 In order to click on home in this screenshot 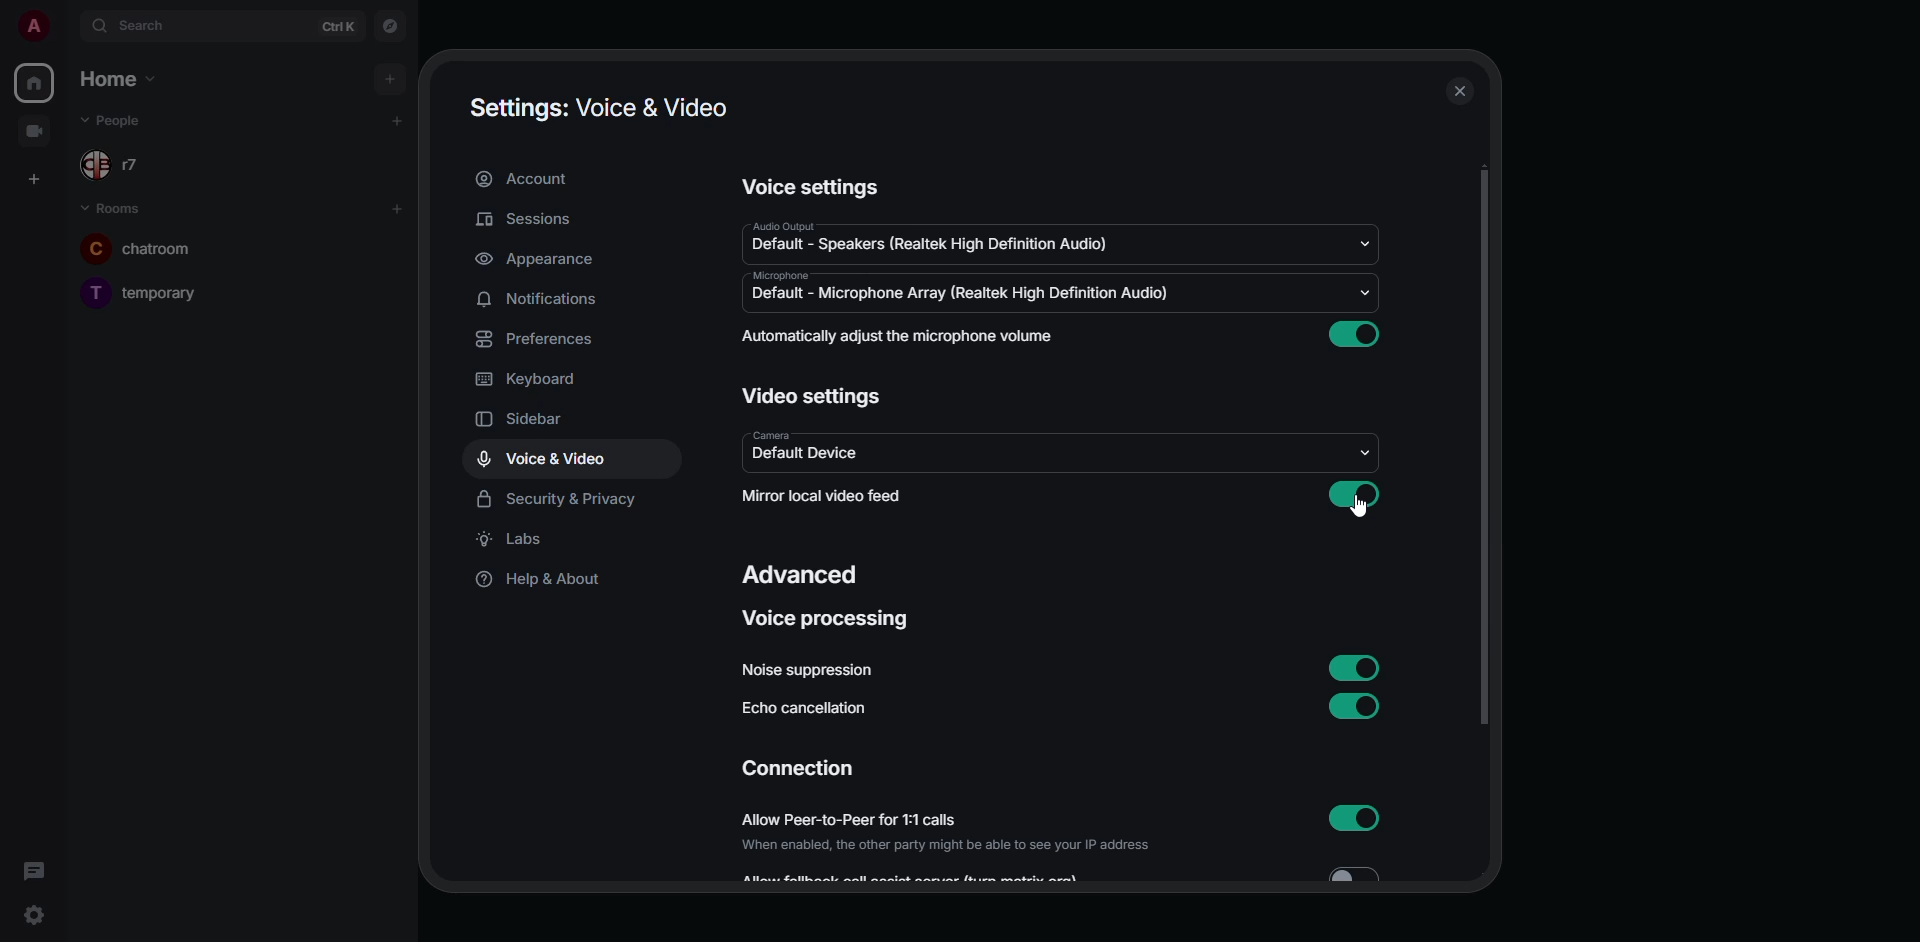, I will do `click(112, 78)`.